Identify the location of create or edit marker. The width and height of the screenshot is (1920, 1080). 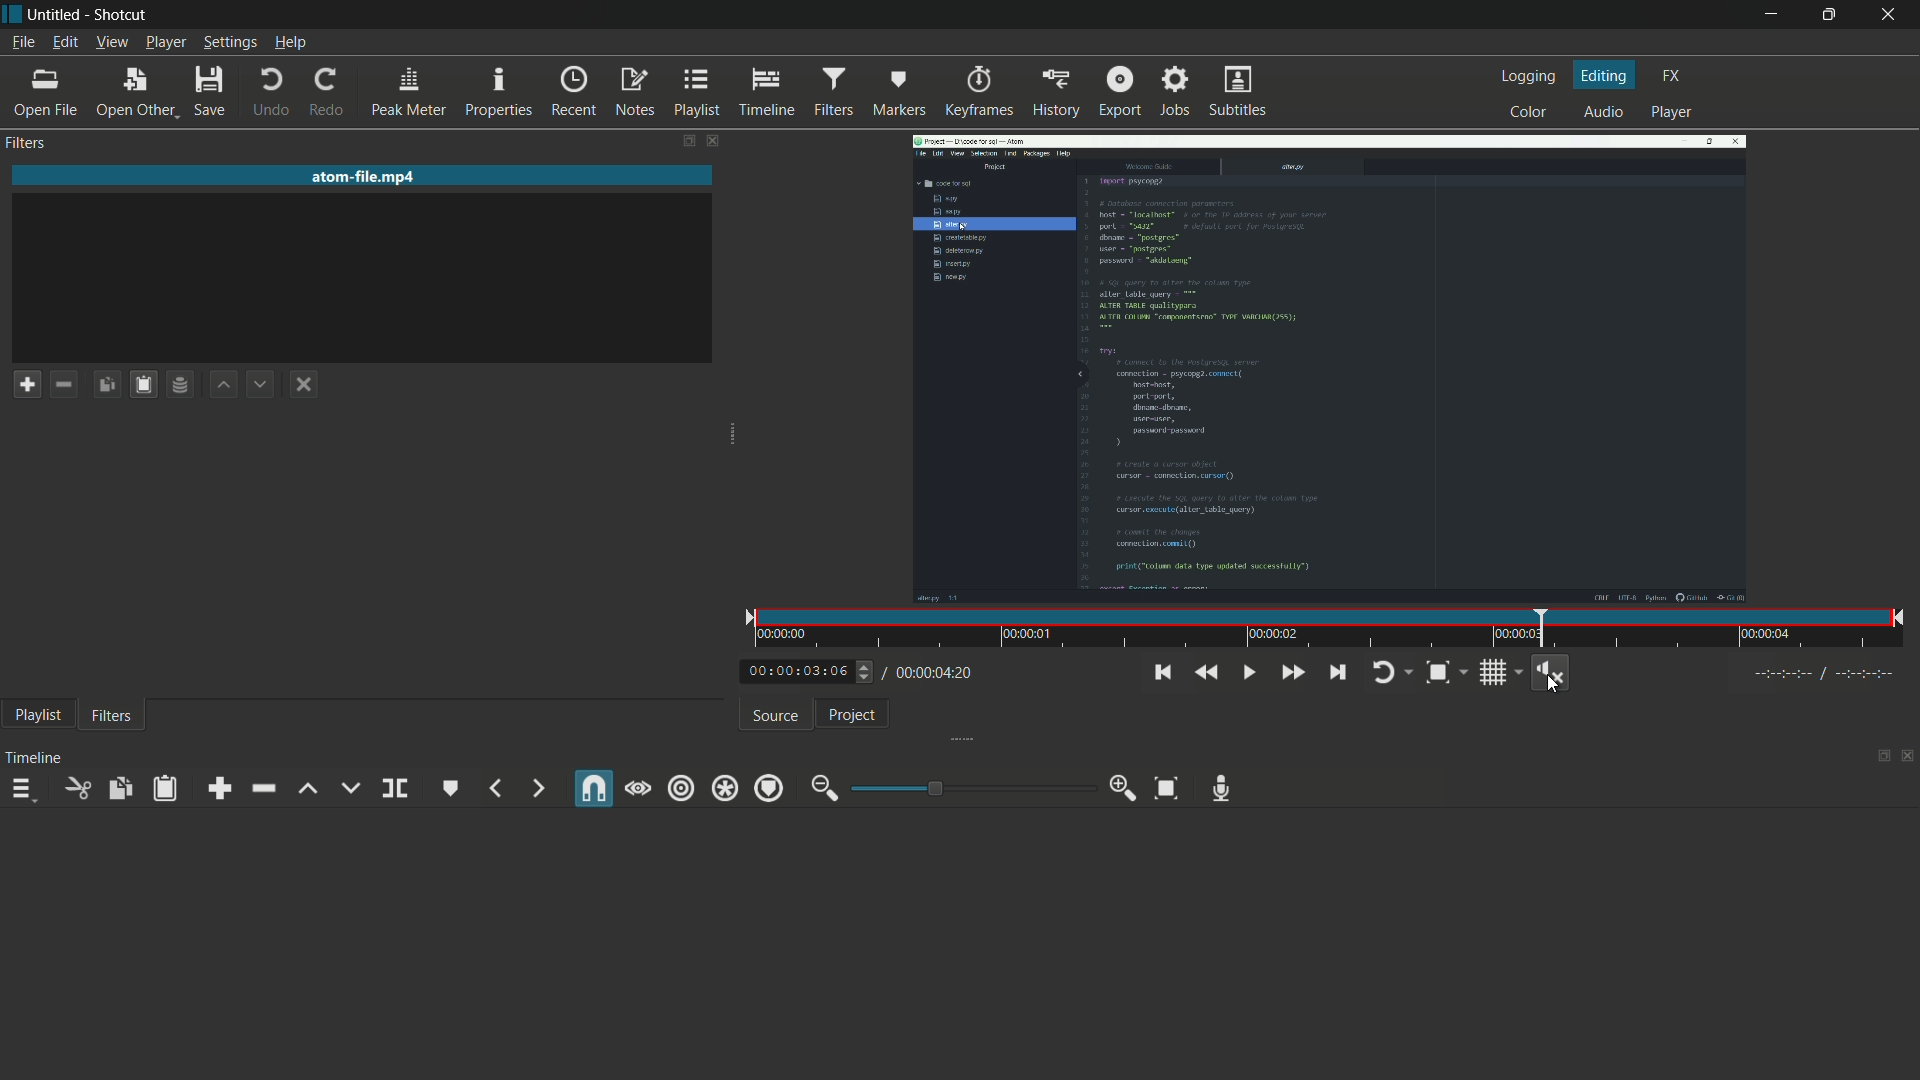
(449, 789).